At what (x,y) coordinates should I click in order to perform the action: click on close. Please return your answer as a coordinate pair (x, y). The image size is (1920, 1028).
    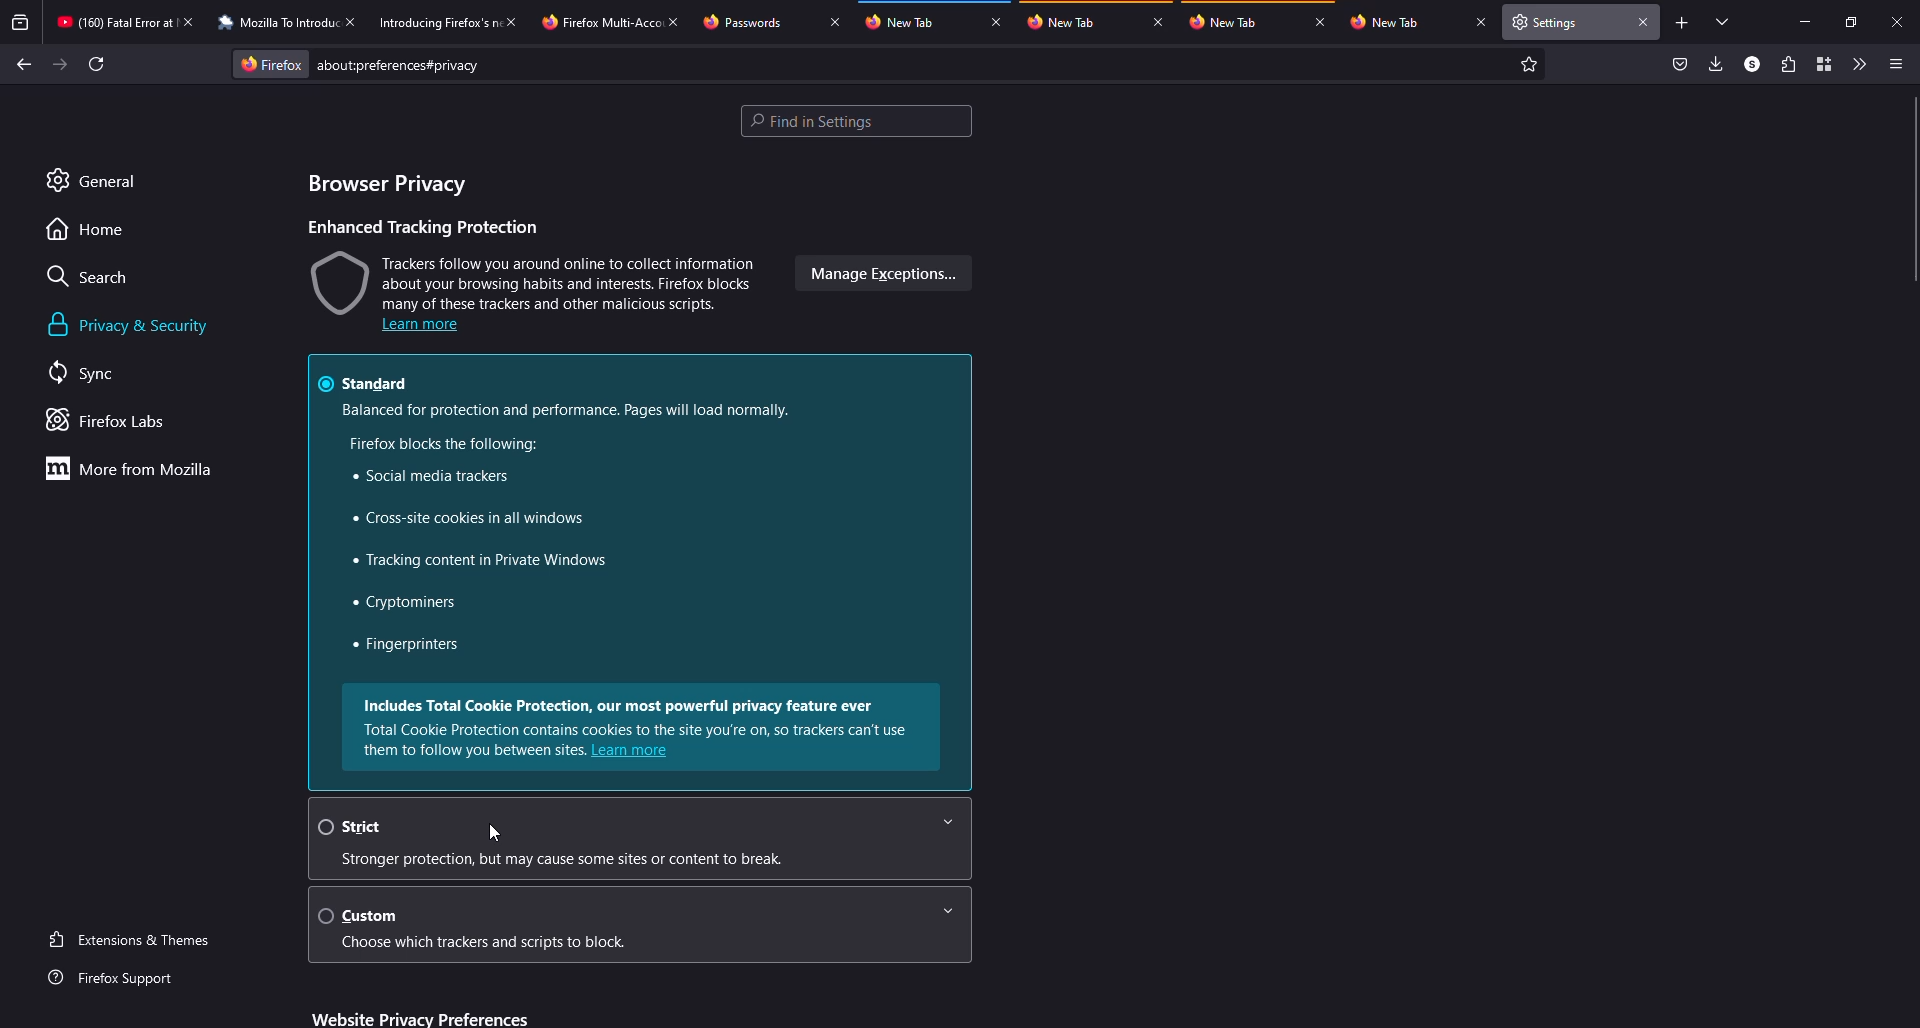
    Looking at the image, I should click on (1898, 21).